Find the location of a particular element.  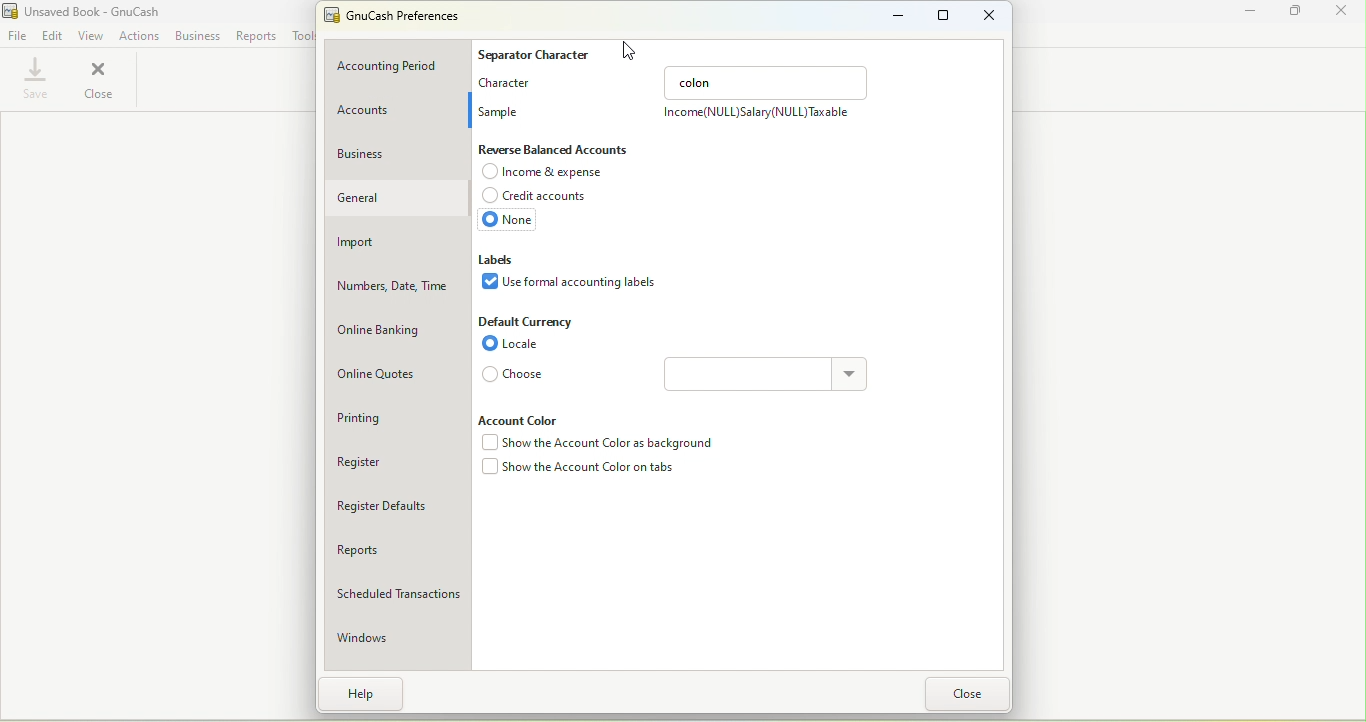

Choose is located at coordinates (512, 376).